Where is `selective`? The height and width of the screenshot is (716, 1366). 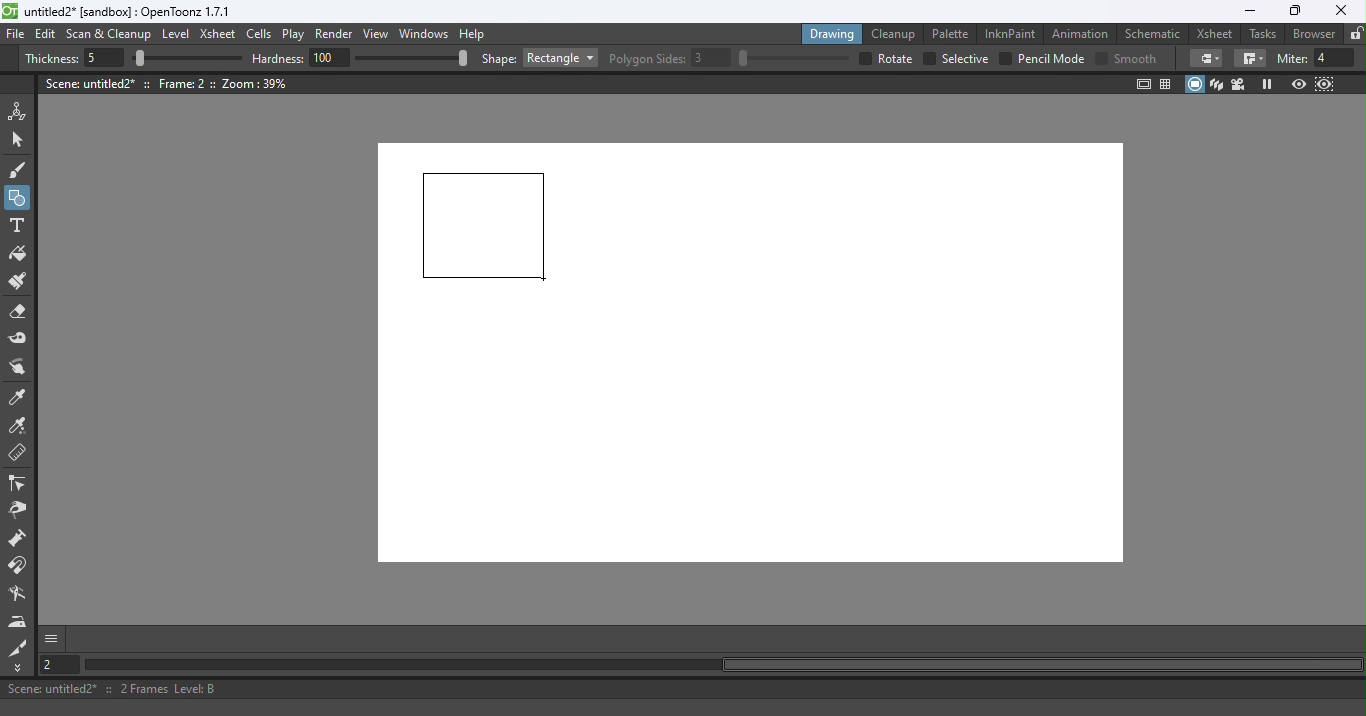 selective is located at coordinates (965, 59).